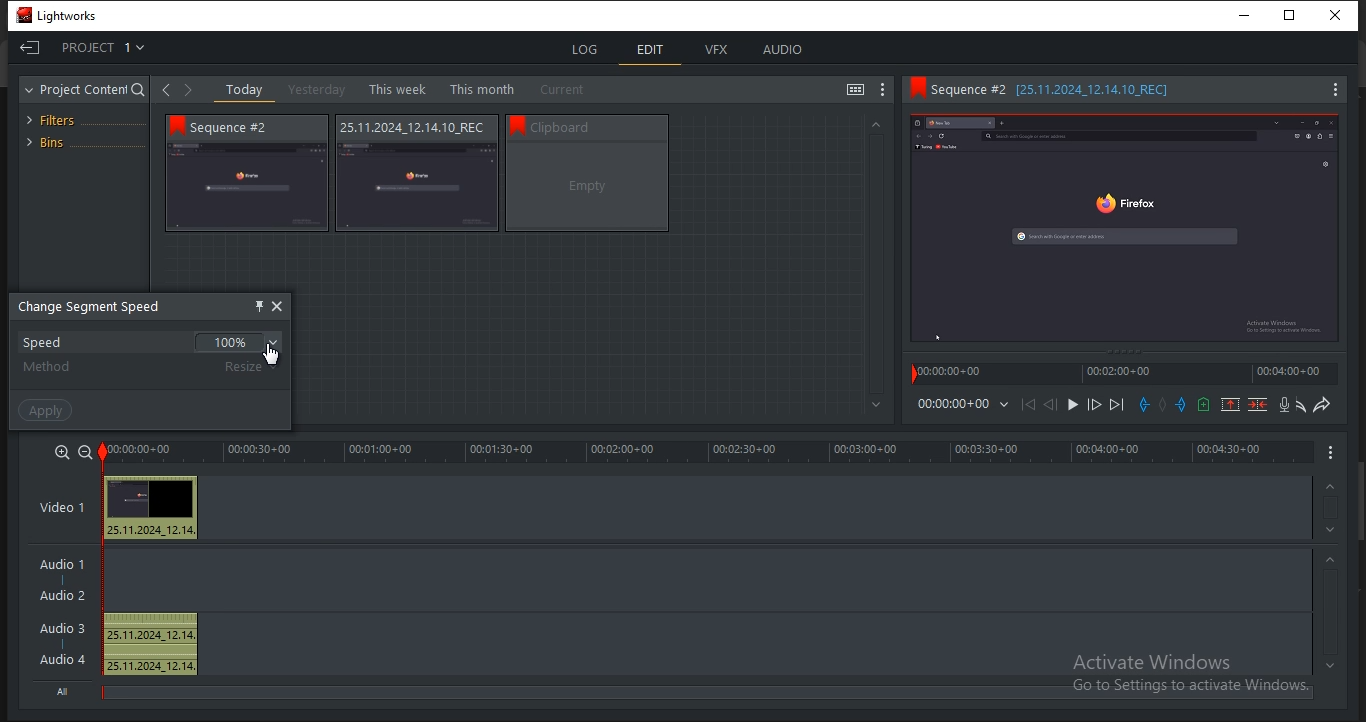 This screenshot has width=1366, height=722. I want to click on Sequence preview thumbnail, so click(1123, 226).